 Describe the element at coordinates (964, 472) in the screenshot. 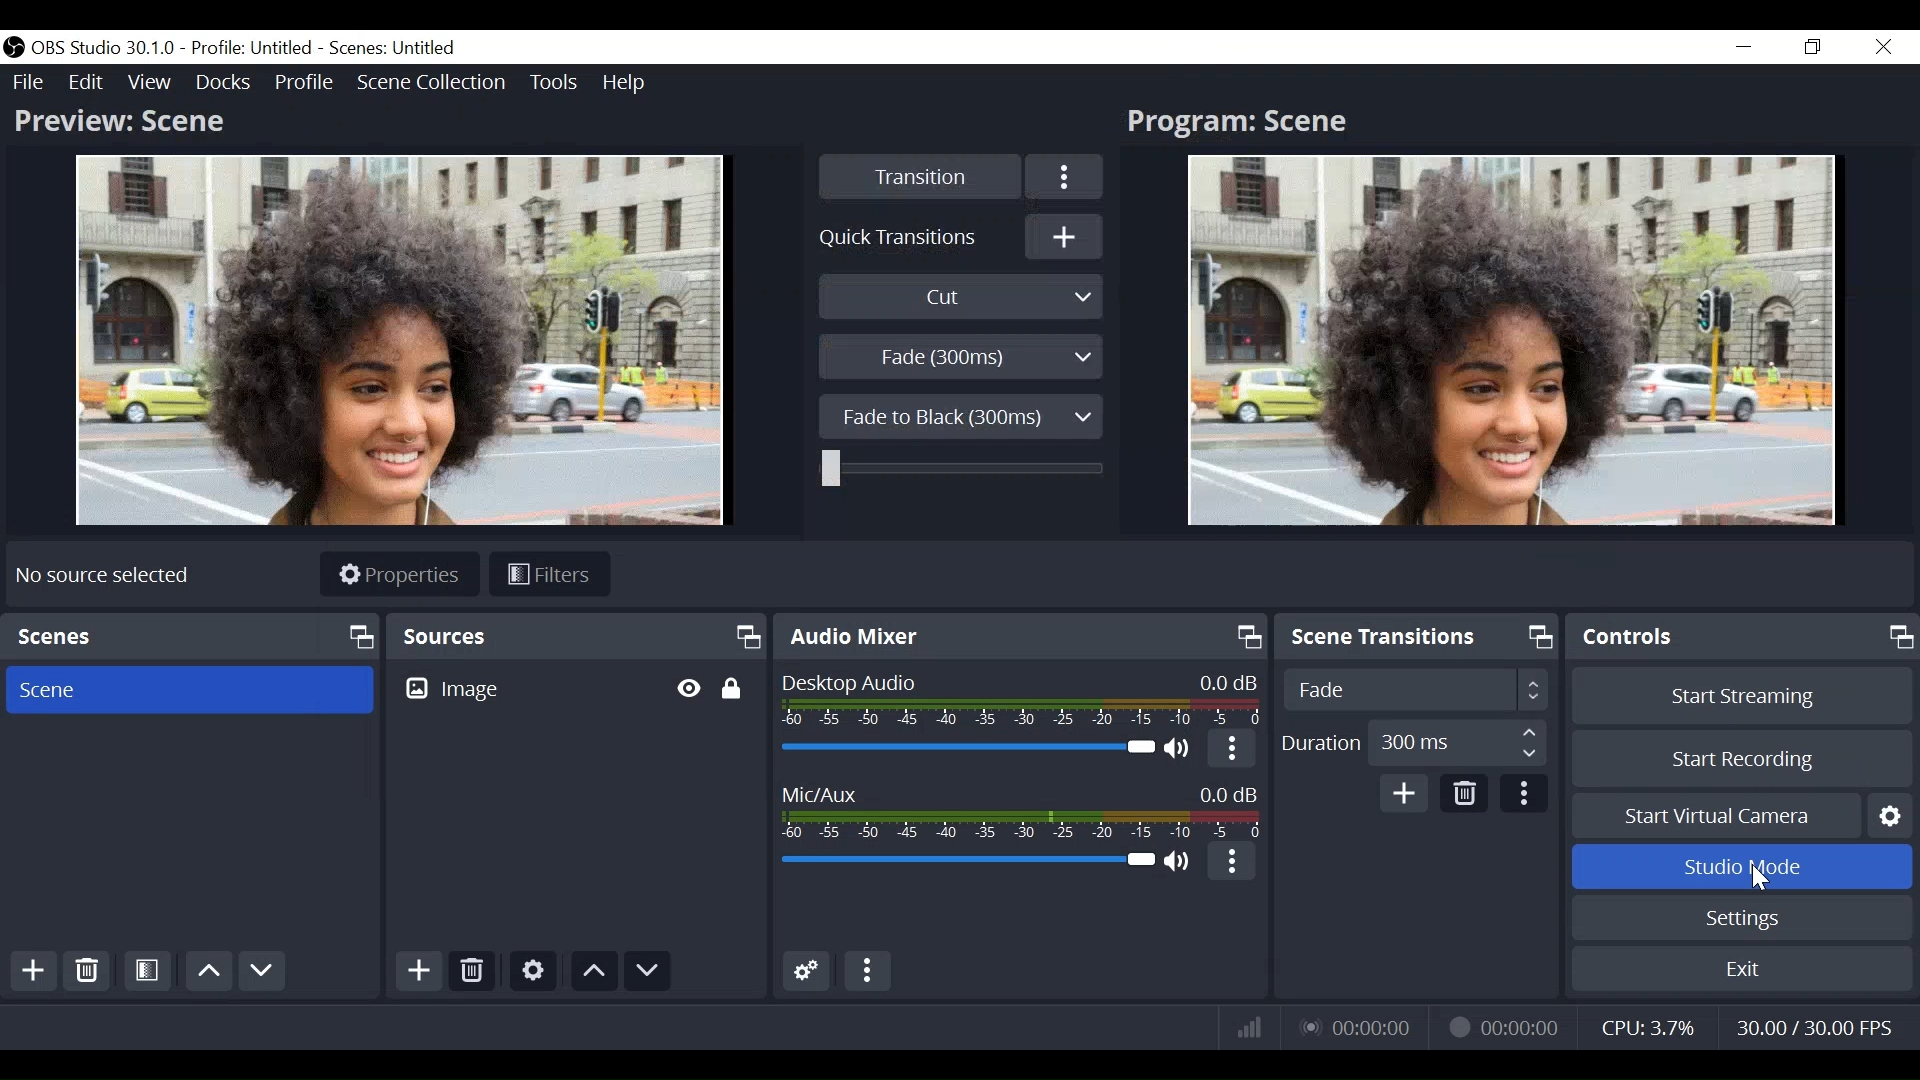

I see `Slider` at that location.